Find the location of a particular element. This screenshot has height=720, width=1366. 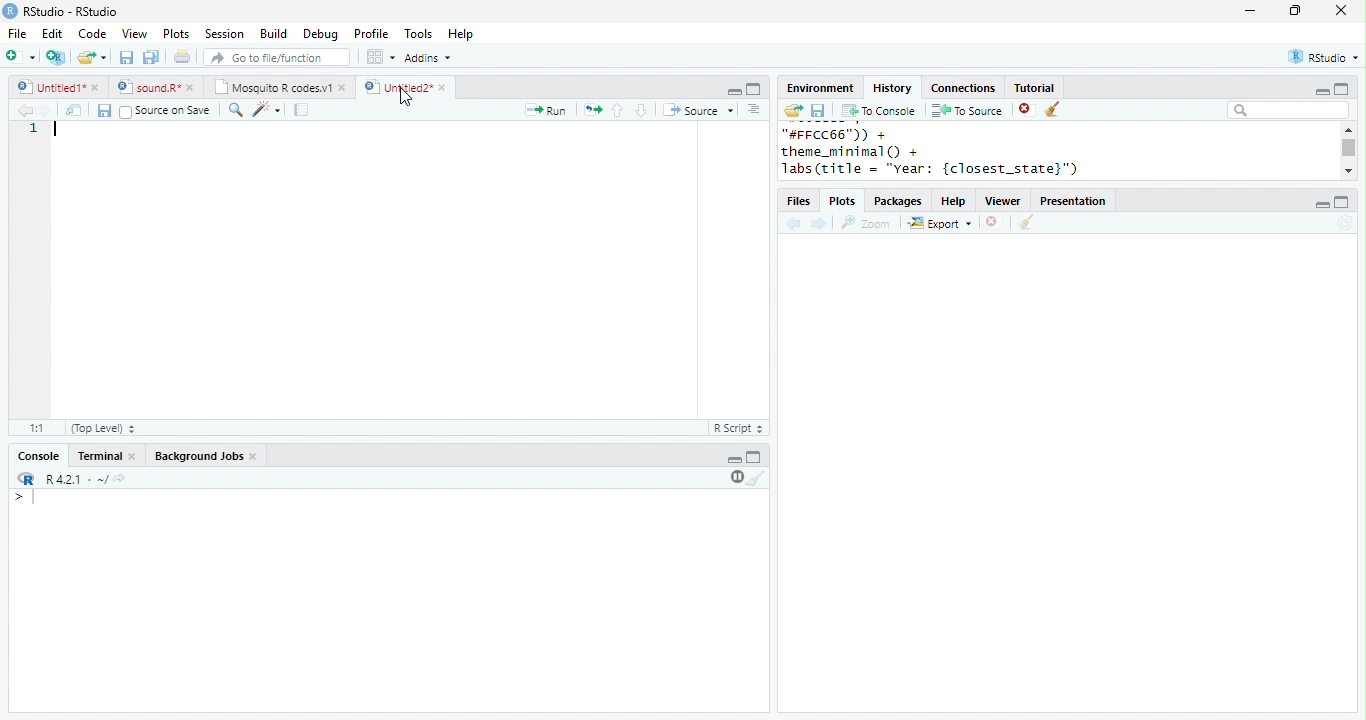

back is located at coordinates (793, 223).